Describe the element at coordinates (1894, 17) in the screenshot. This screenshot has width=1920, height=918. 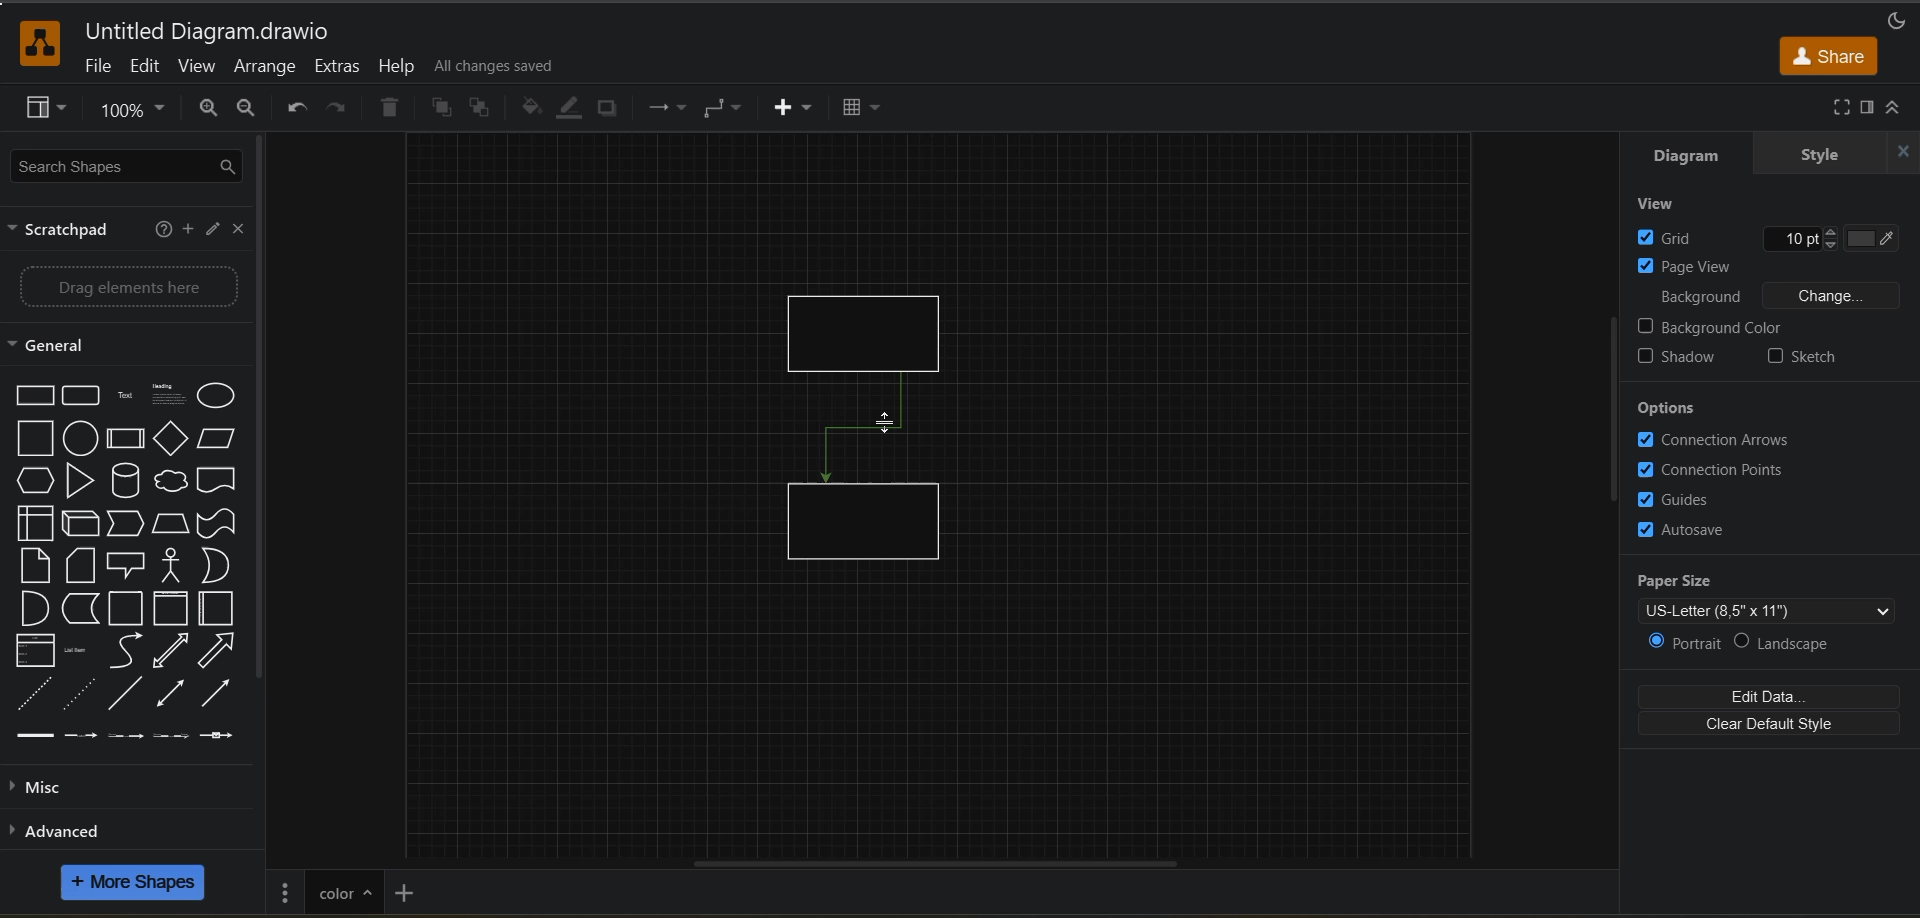
I see `appearance` at that location.